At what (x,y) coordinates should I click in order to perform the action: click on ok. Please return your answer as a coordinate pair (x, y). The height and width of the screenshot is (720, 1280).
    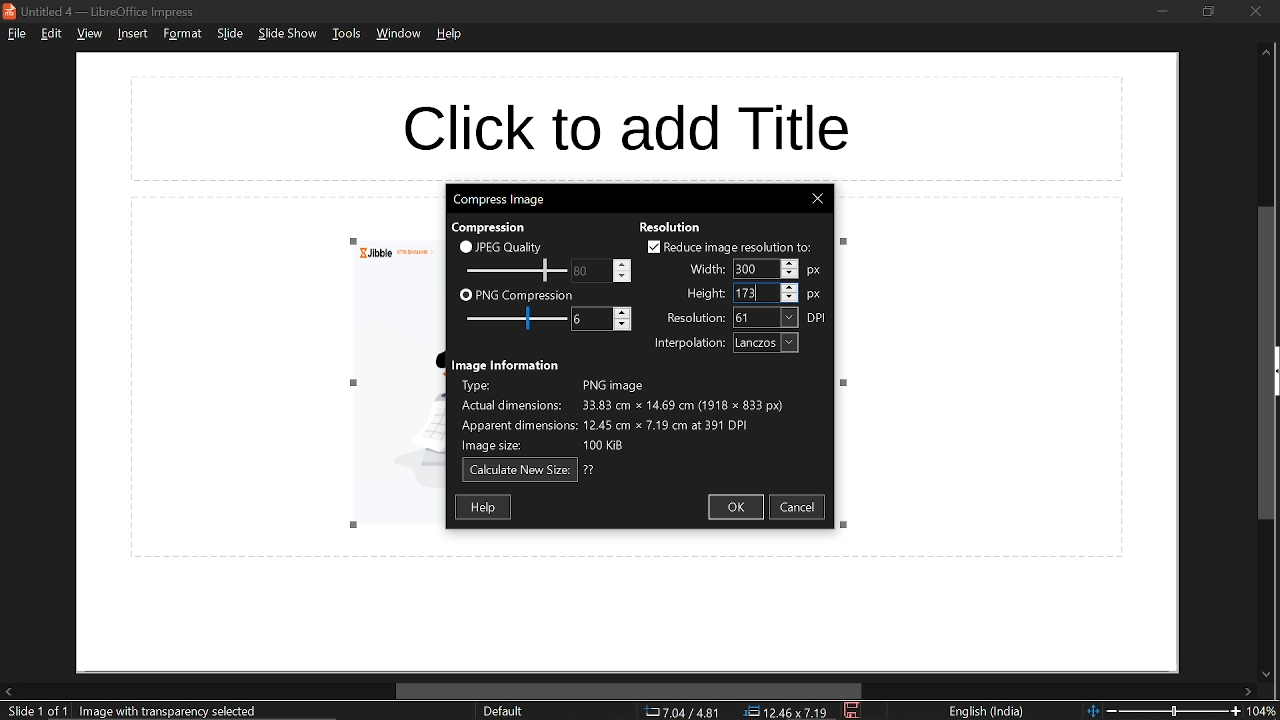
    Looking at the image, I should click on (738, 508).